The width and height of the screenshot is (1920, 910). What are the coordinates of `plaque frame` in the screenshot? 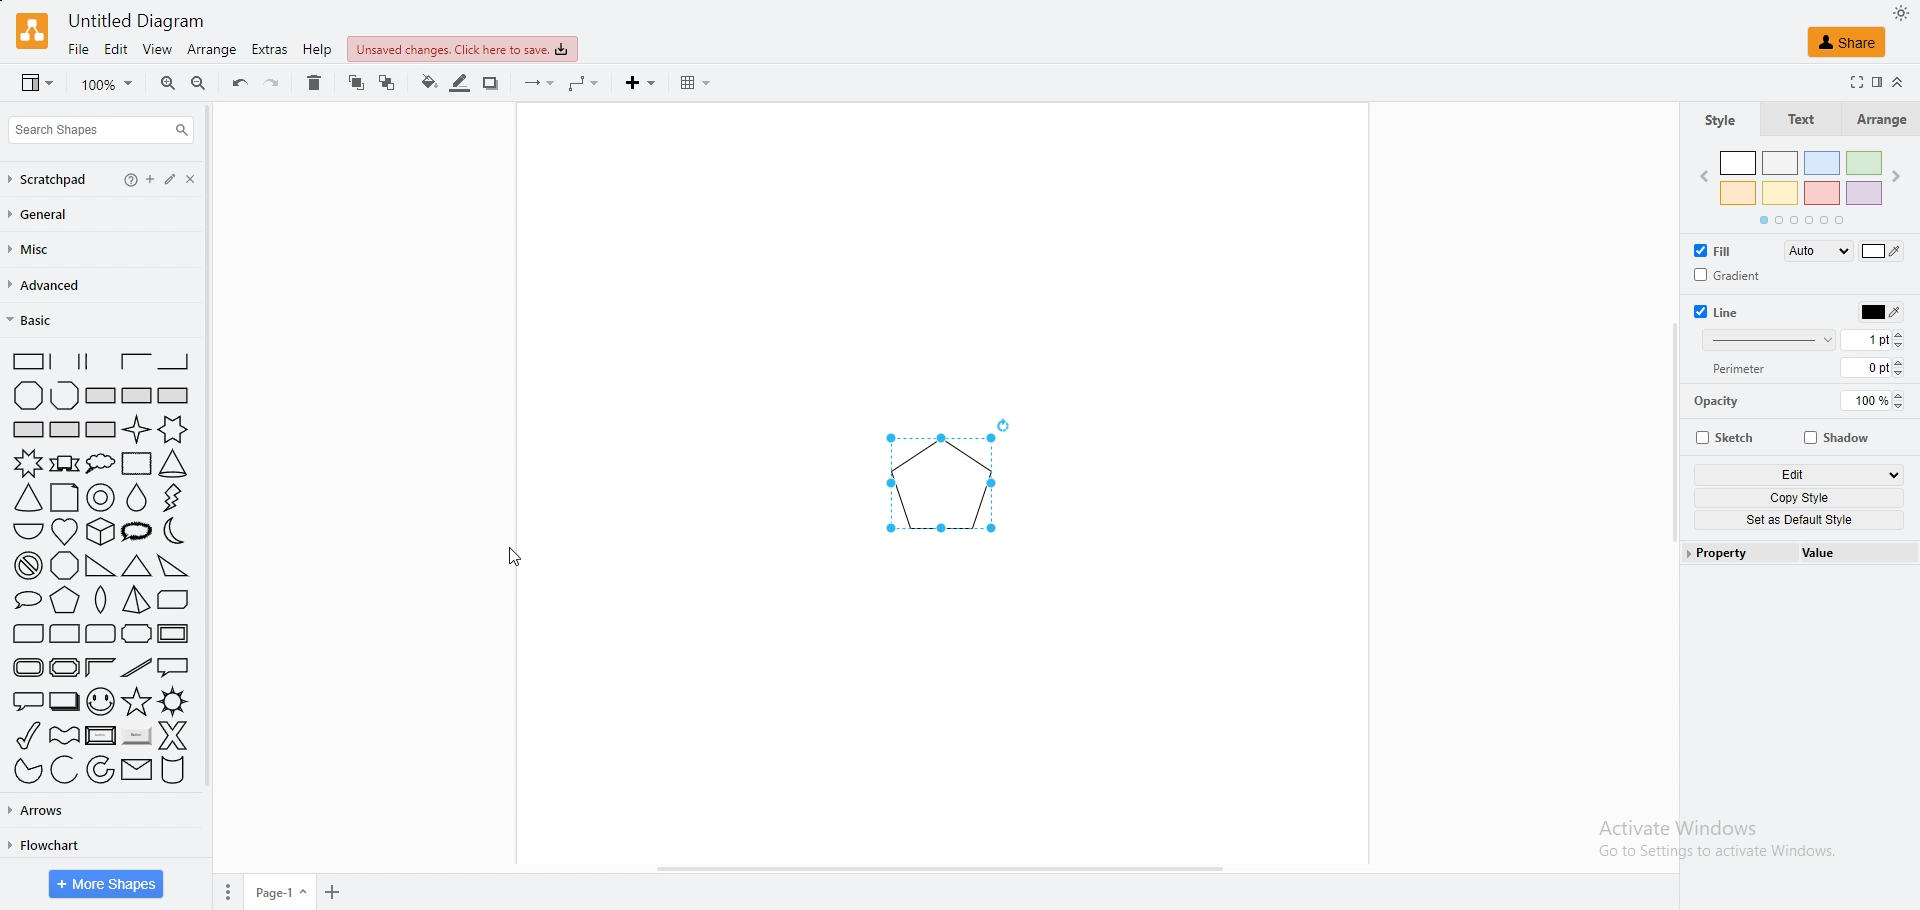 It's located at (64, 668).